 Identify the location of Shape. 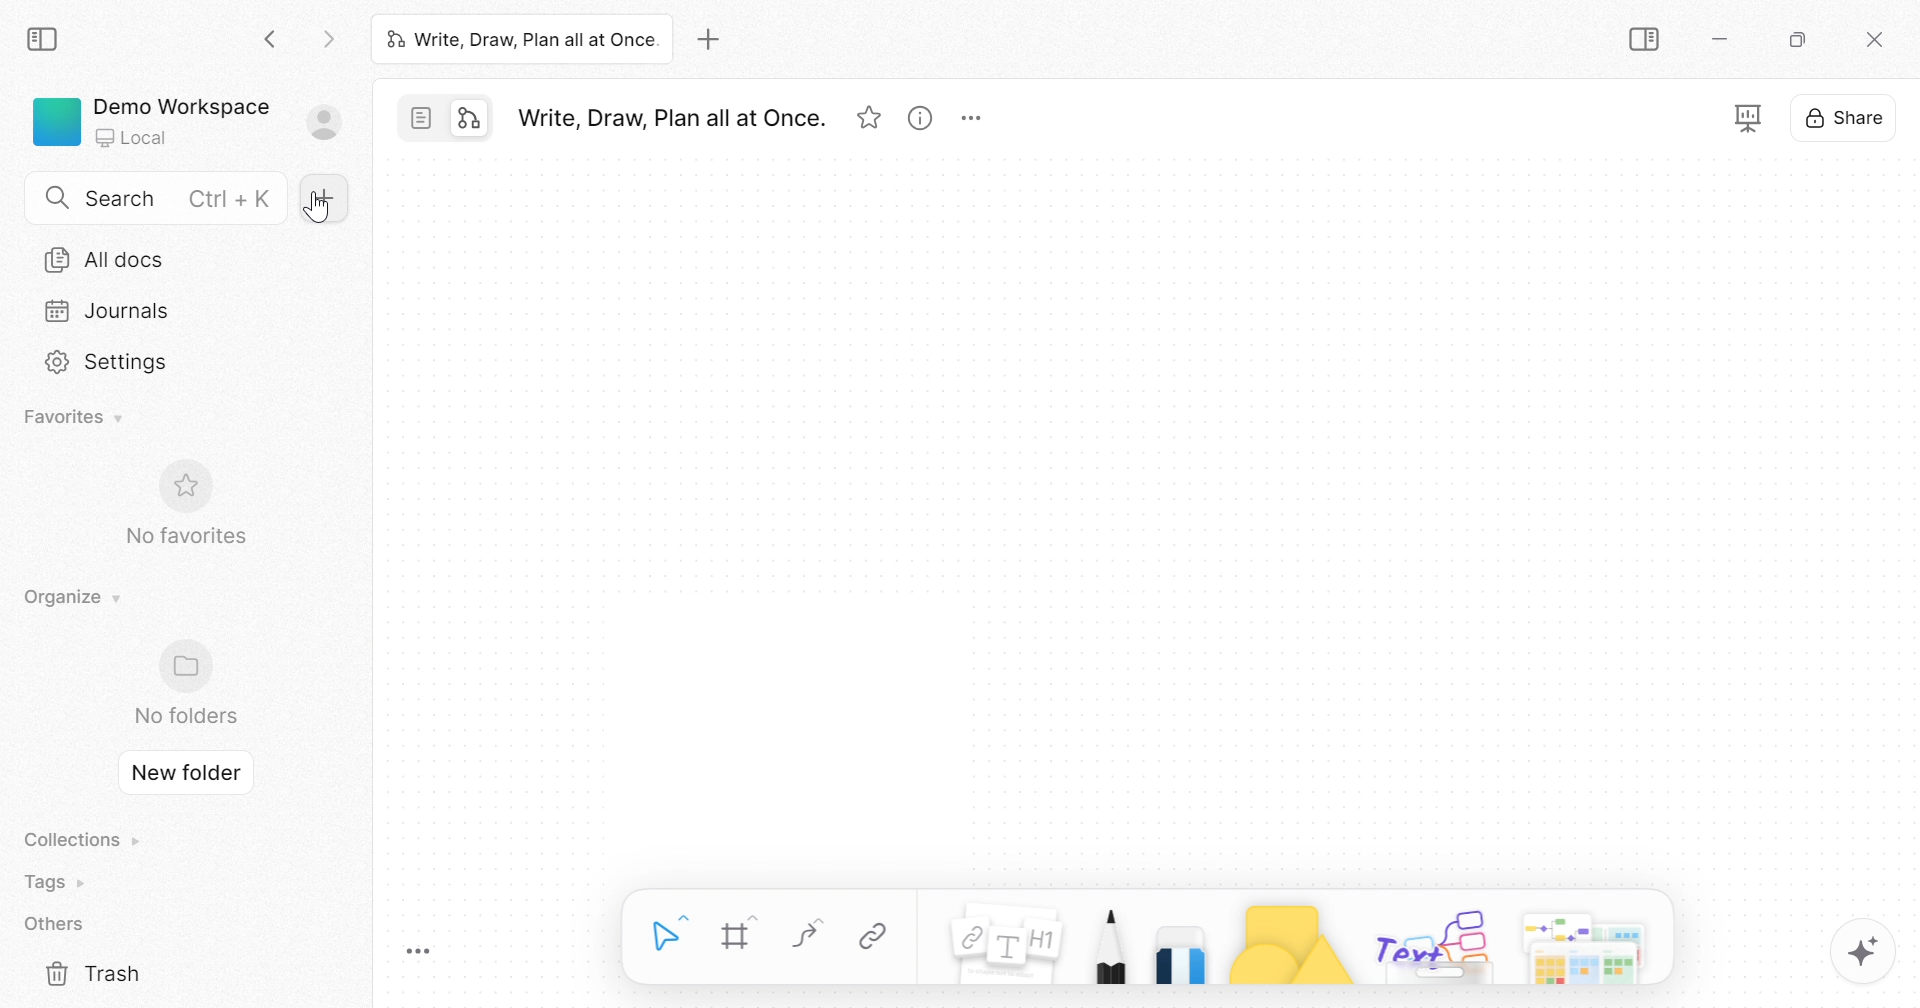
(1288, 940).